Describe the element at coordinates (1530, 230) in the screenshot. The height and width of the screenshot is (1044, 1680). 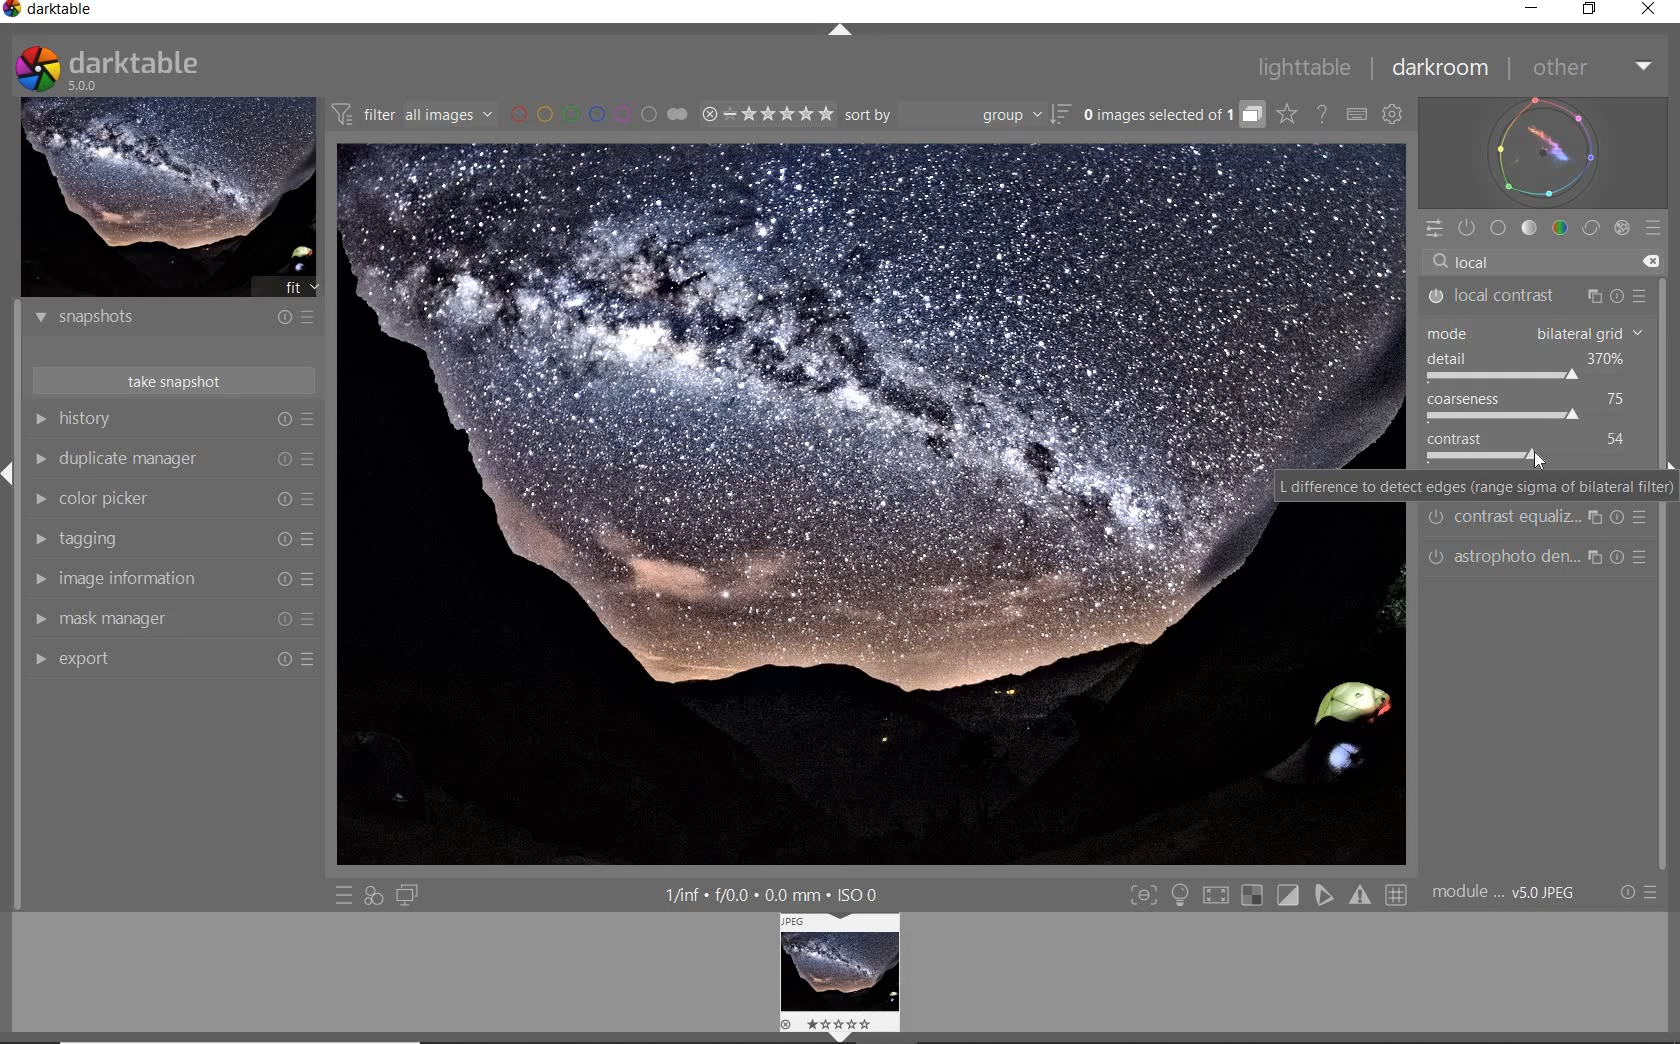
I see `TONE` at that location.